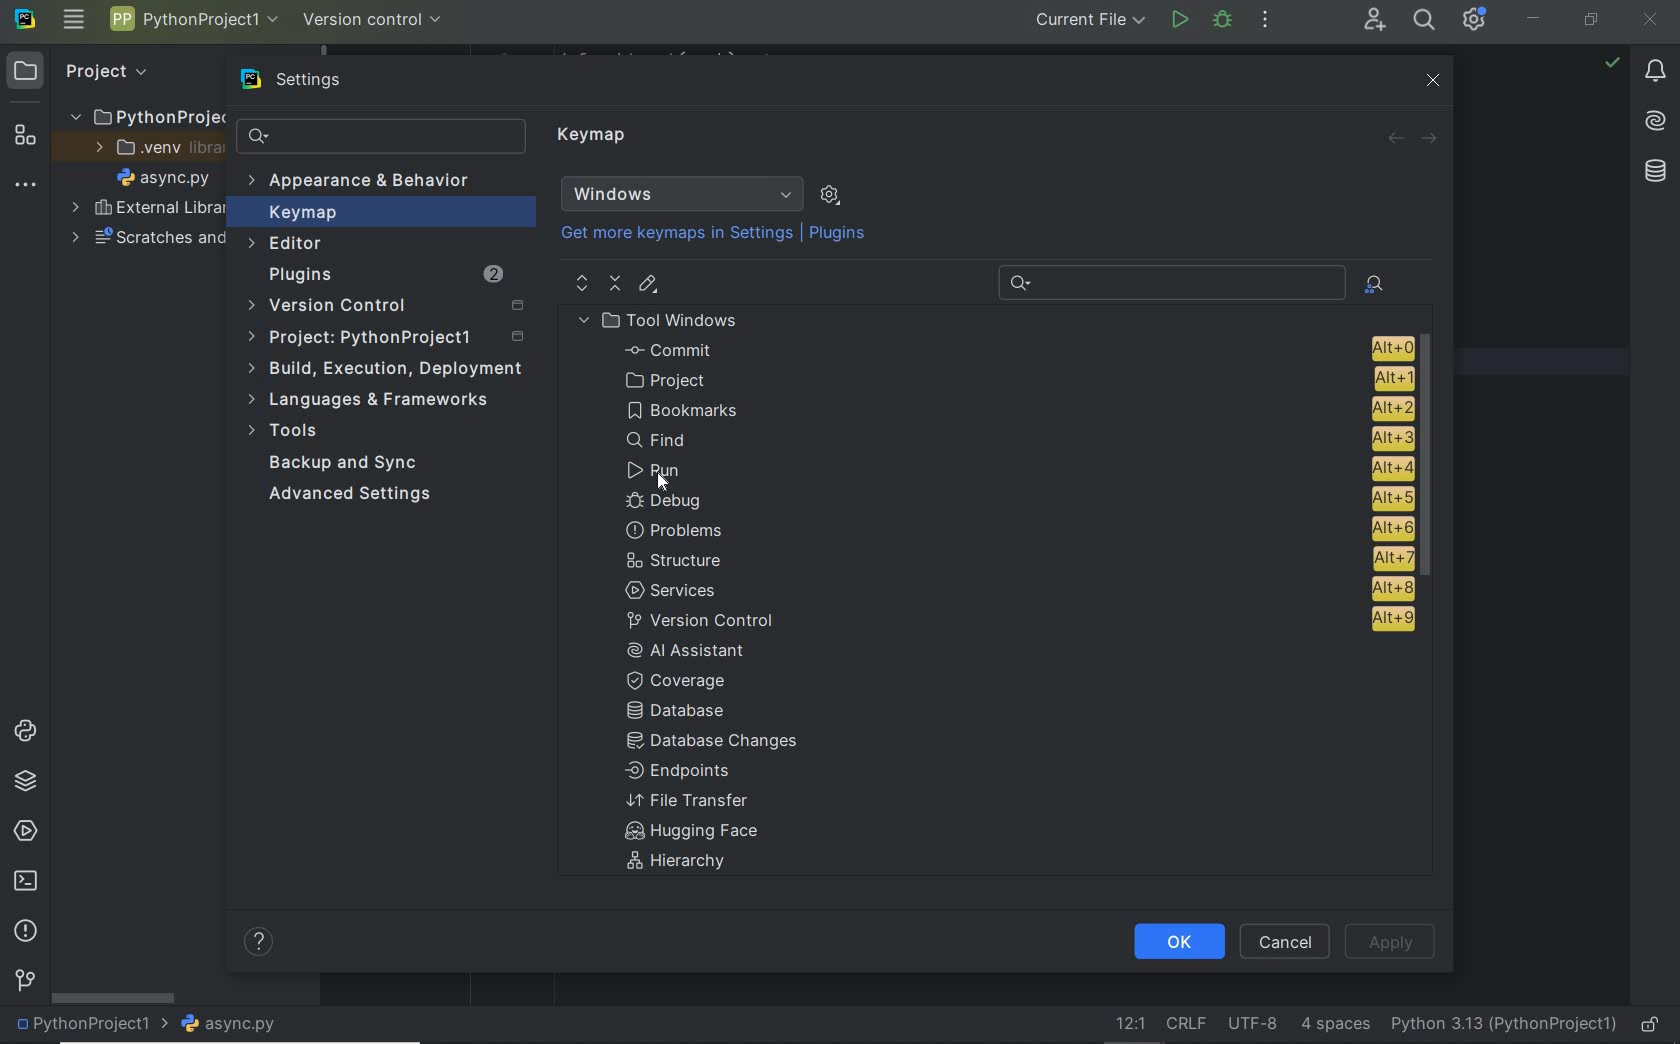 This screenshot has width=1680, height=1044. Describe the element at coordinates (666, 320) in the screenshot. I see `Tool Windows` at that location.